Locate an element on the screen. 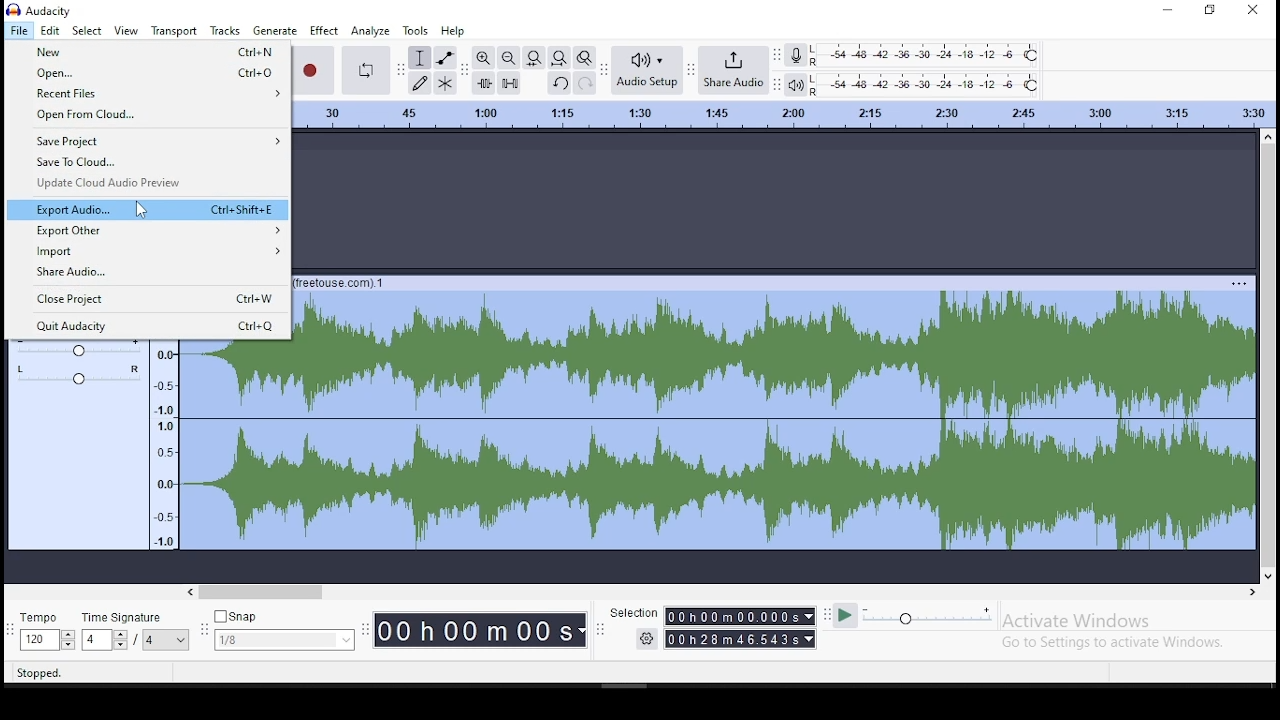  pan is located at coordinates (77, 376).